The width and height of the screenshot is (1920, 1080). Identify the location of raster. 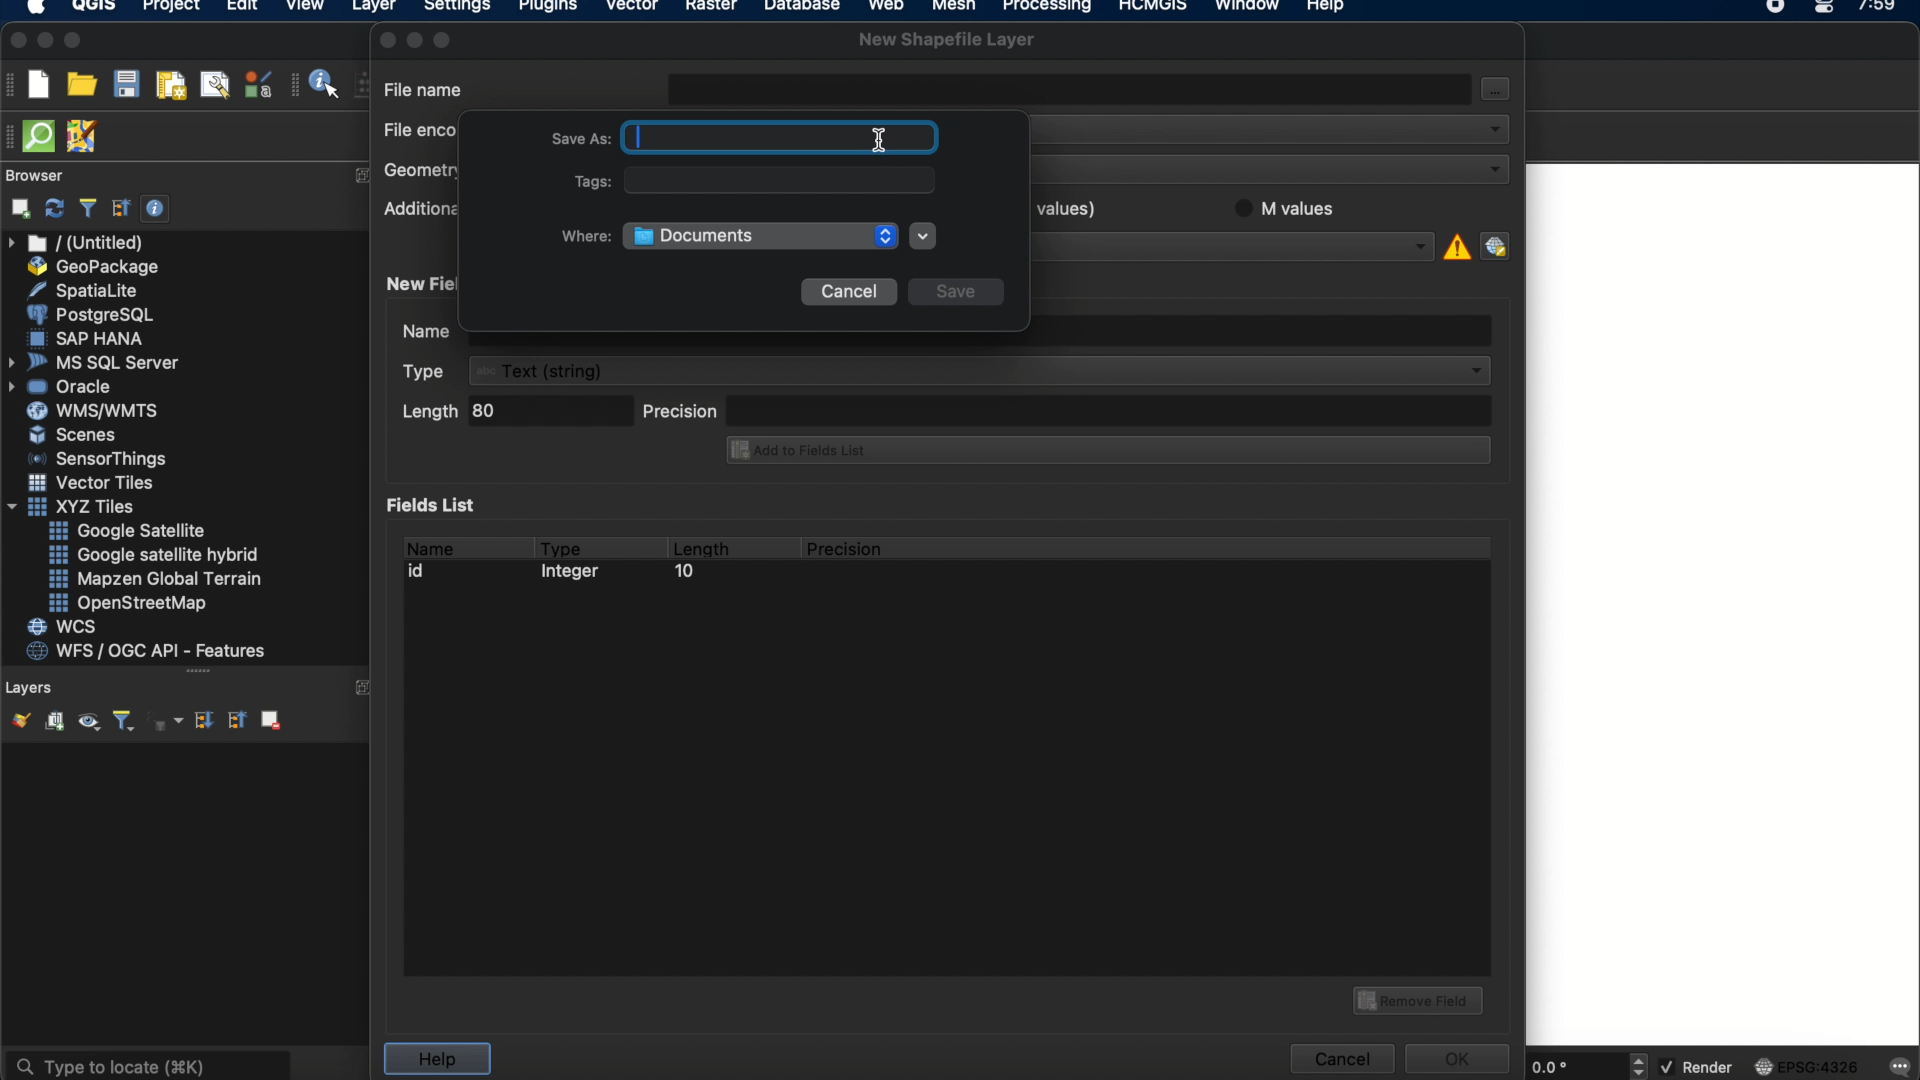
(709, 8).